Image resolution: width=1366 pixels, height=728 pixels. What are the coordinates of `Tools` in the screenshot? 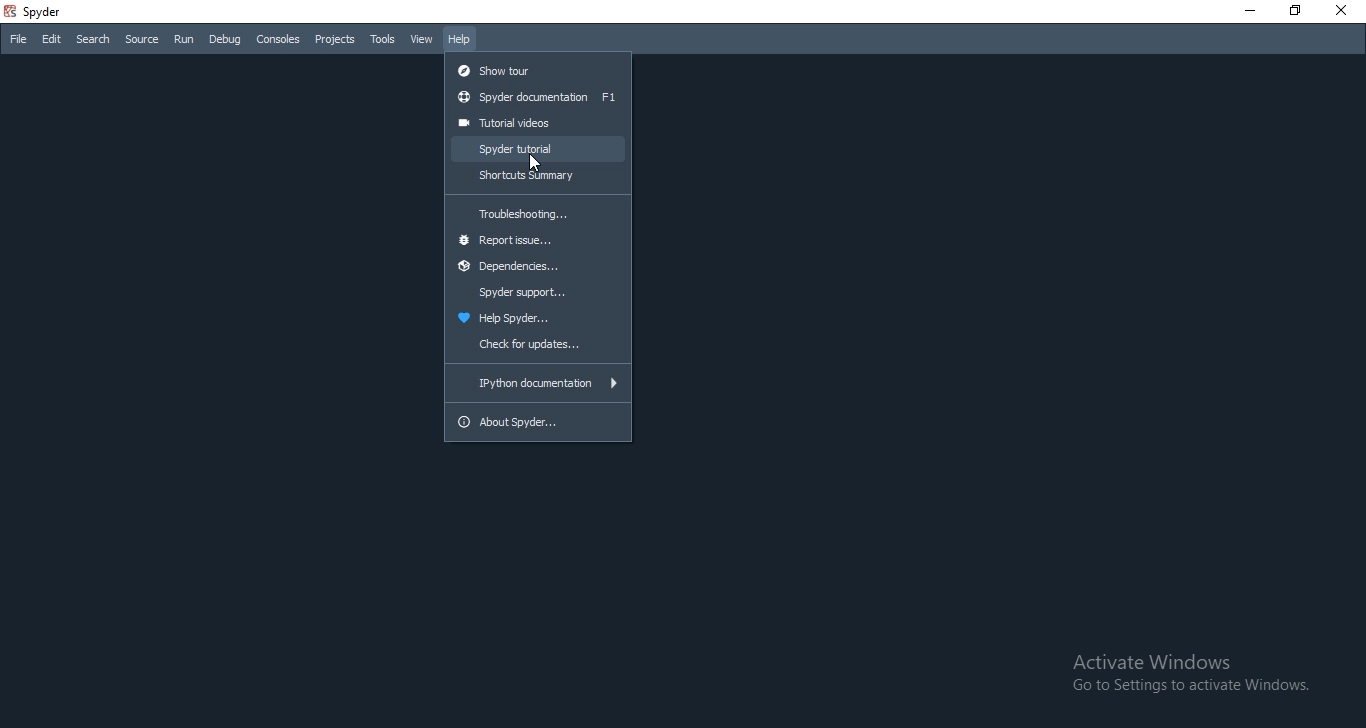 It's located at (384, 40).